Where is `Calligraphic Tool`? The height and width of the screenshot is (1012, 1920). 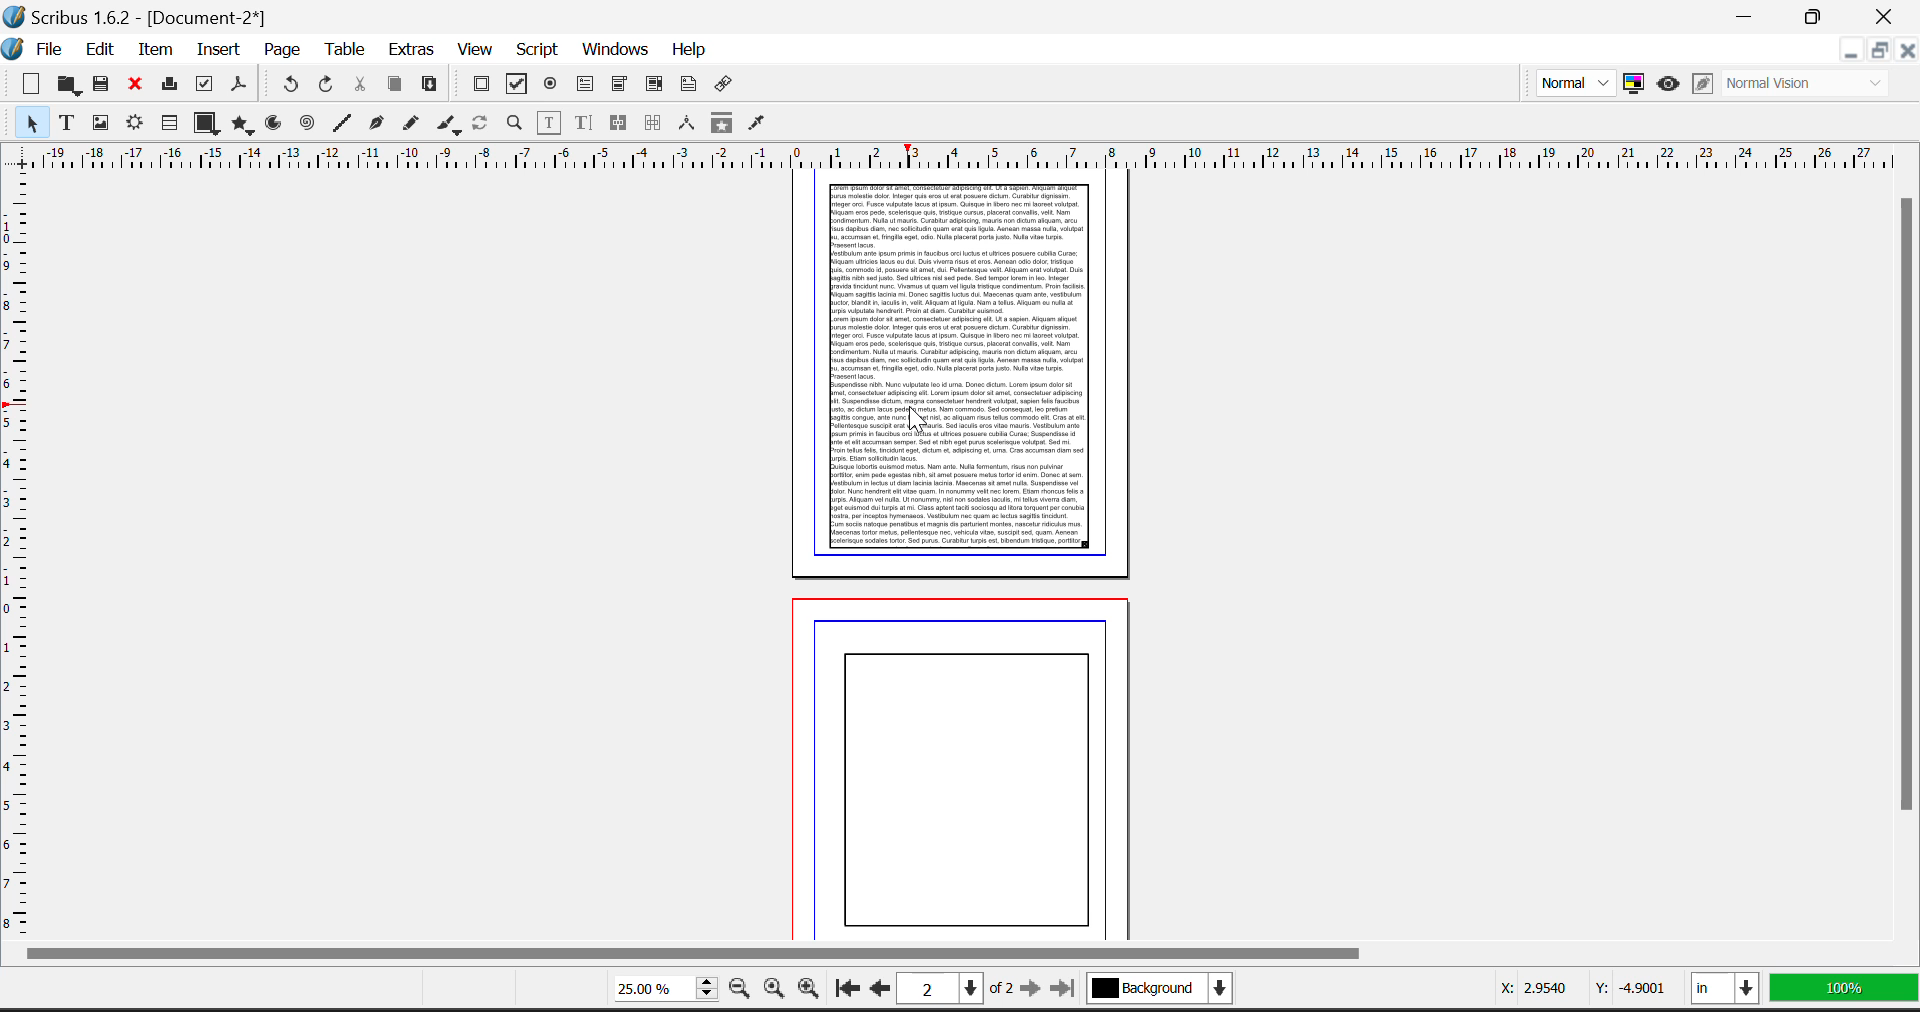 Calligraphic Tool is located at coordinates (448, 124).